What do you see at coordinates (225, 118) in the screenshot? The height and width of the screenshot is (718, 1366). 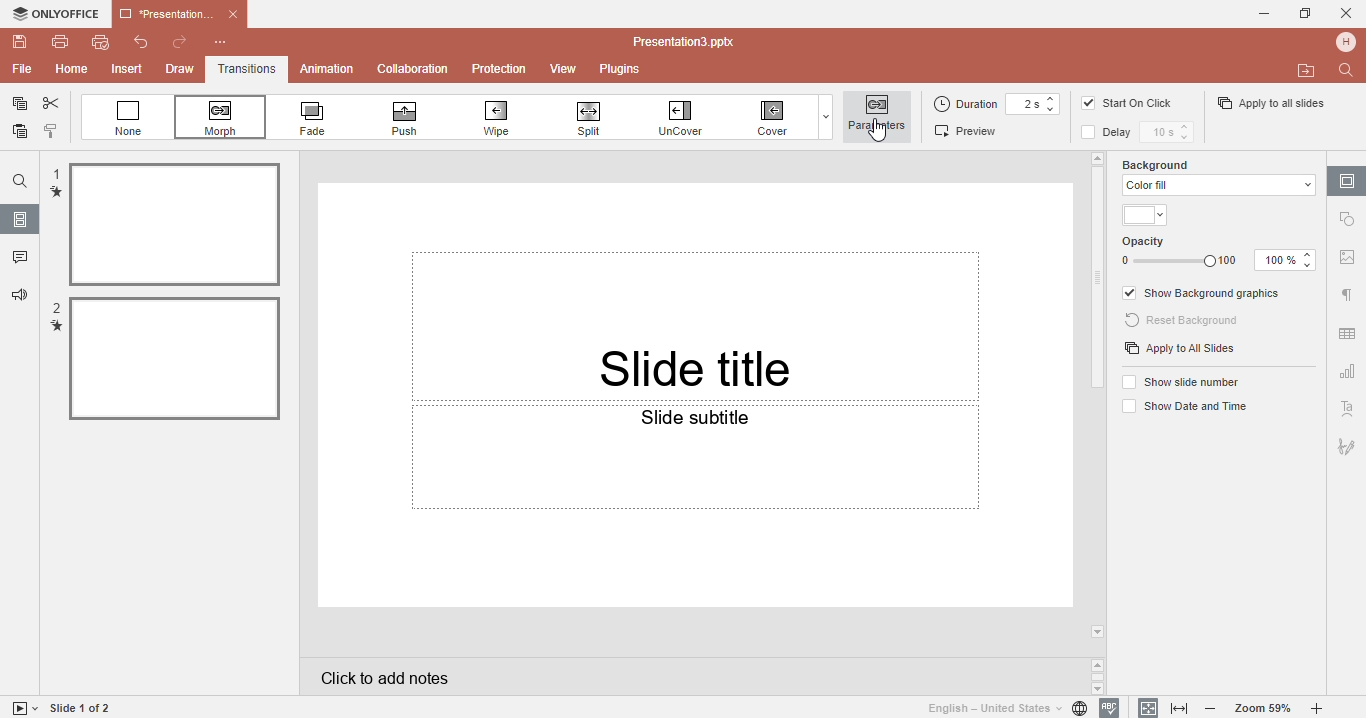 I see `Morph` at bounding box center [225, 118].